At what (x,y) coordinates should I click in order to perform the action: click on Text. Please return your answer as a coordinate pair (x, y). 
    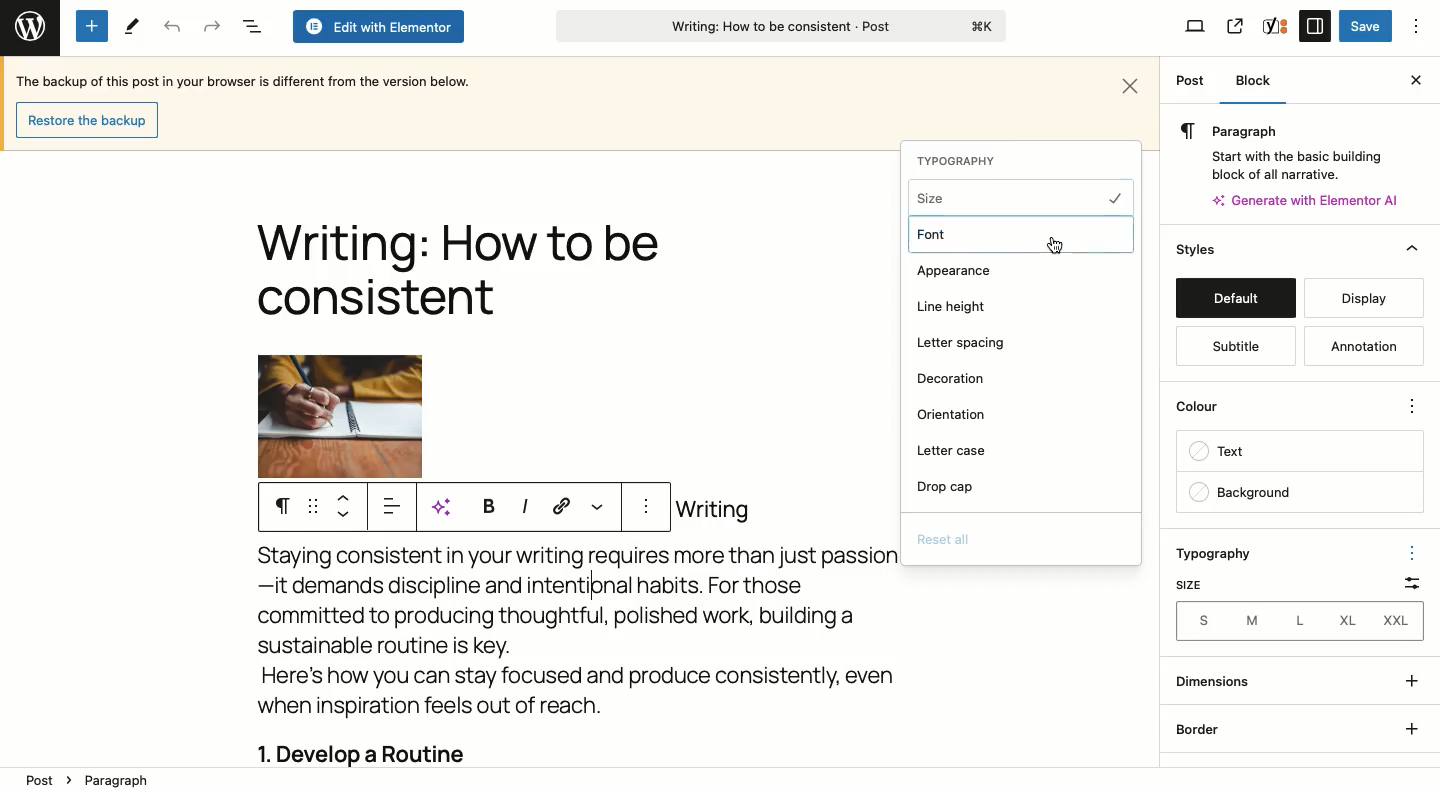
    Looking at the image, I should click on (1299, 453).